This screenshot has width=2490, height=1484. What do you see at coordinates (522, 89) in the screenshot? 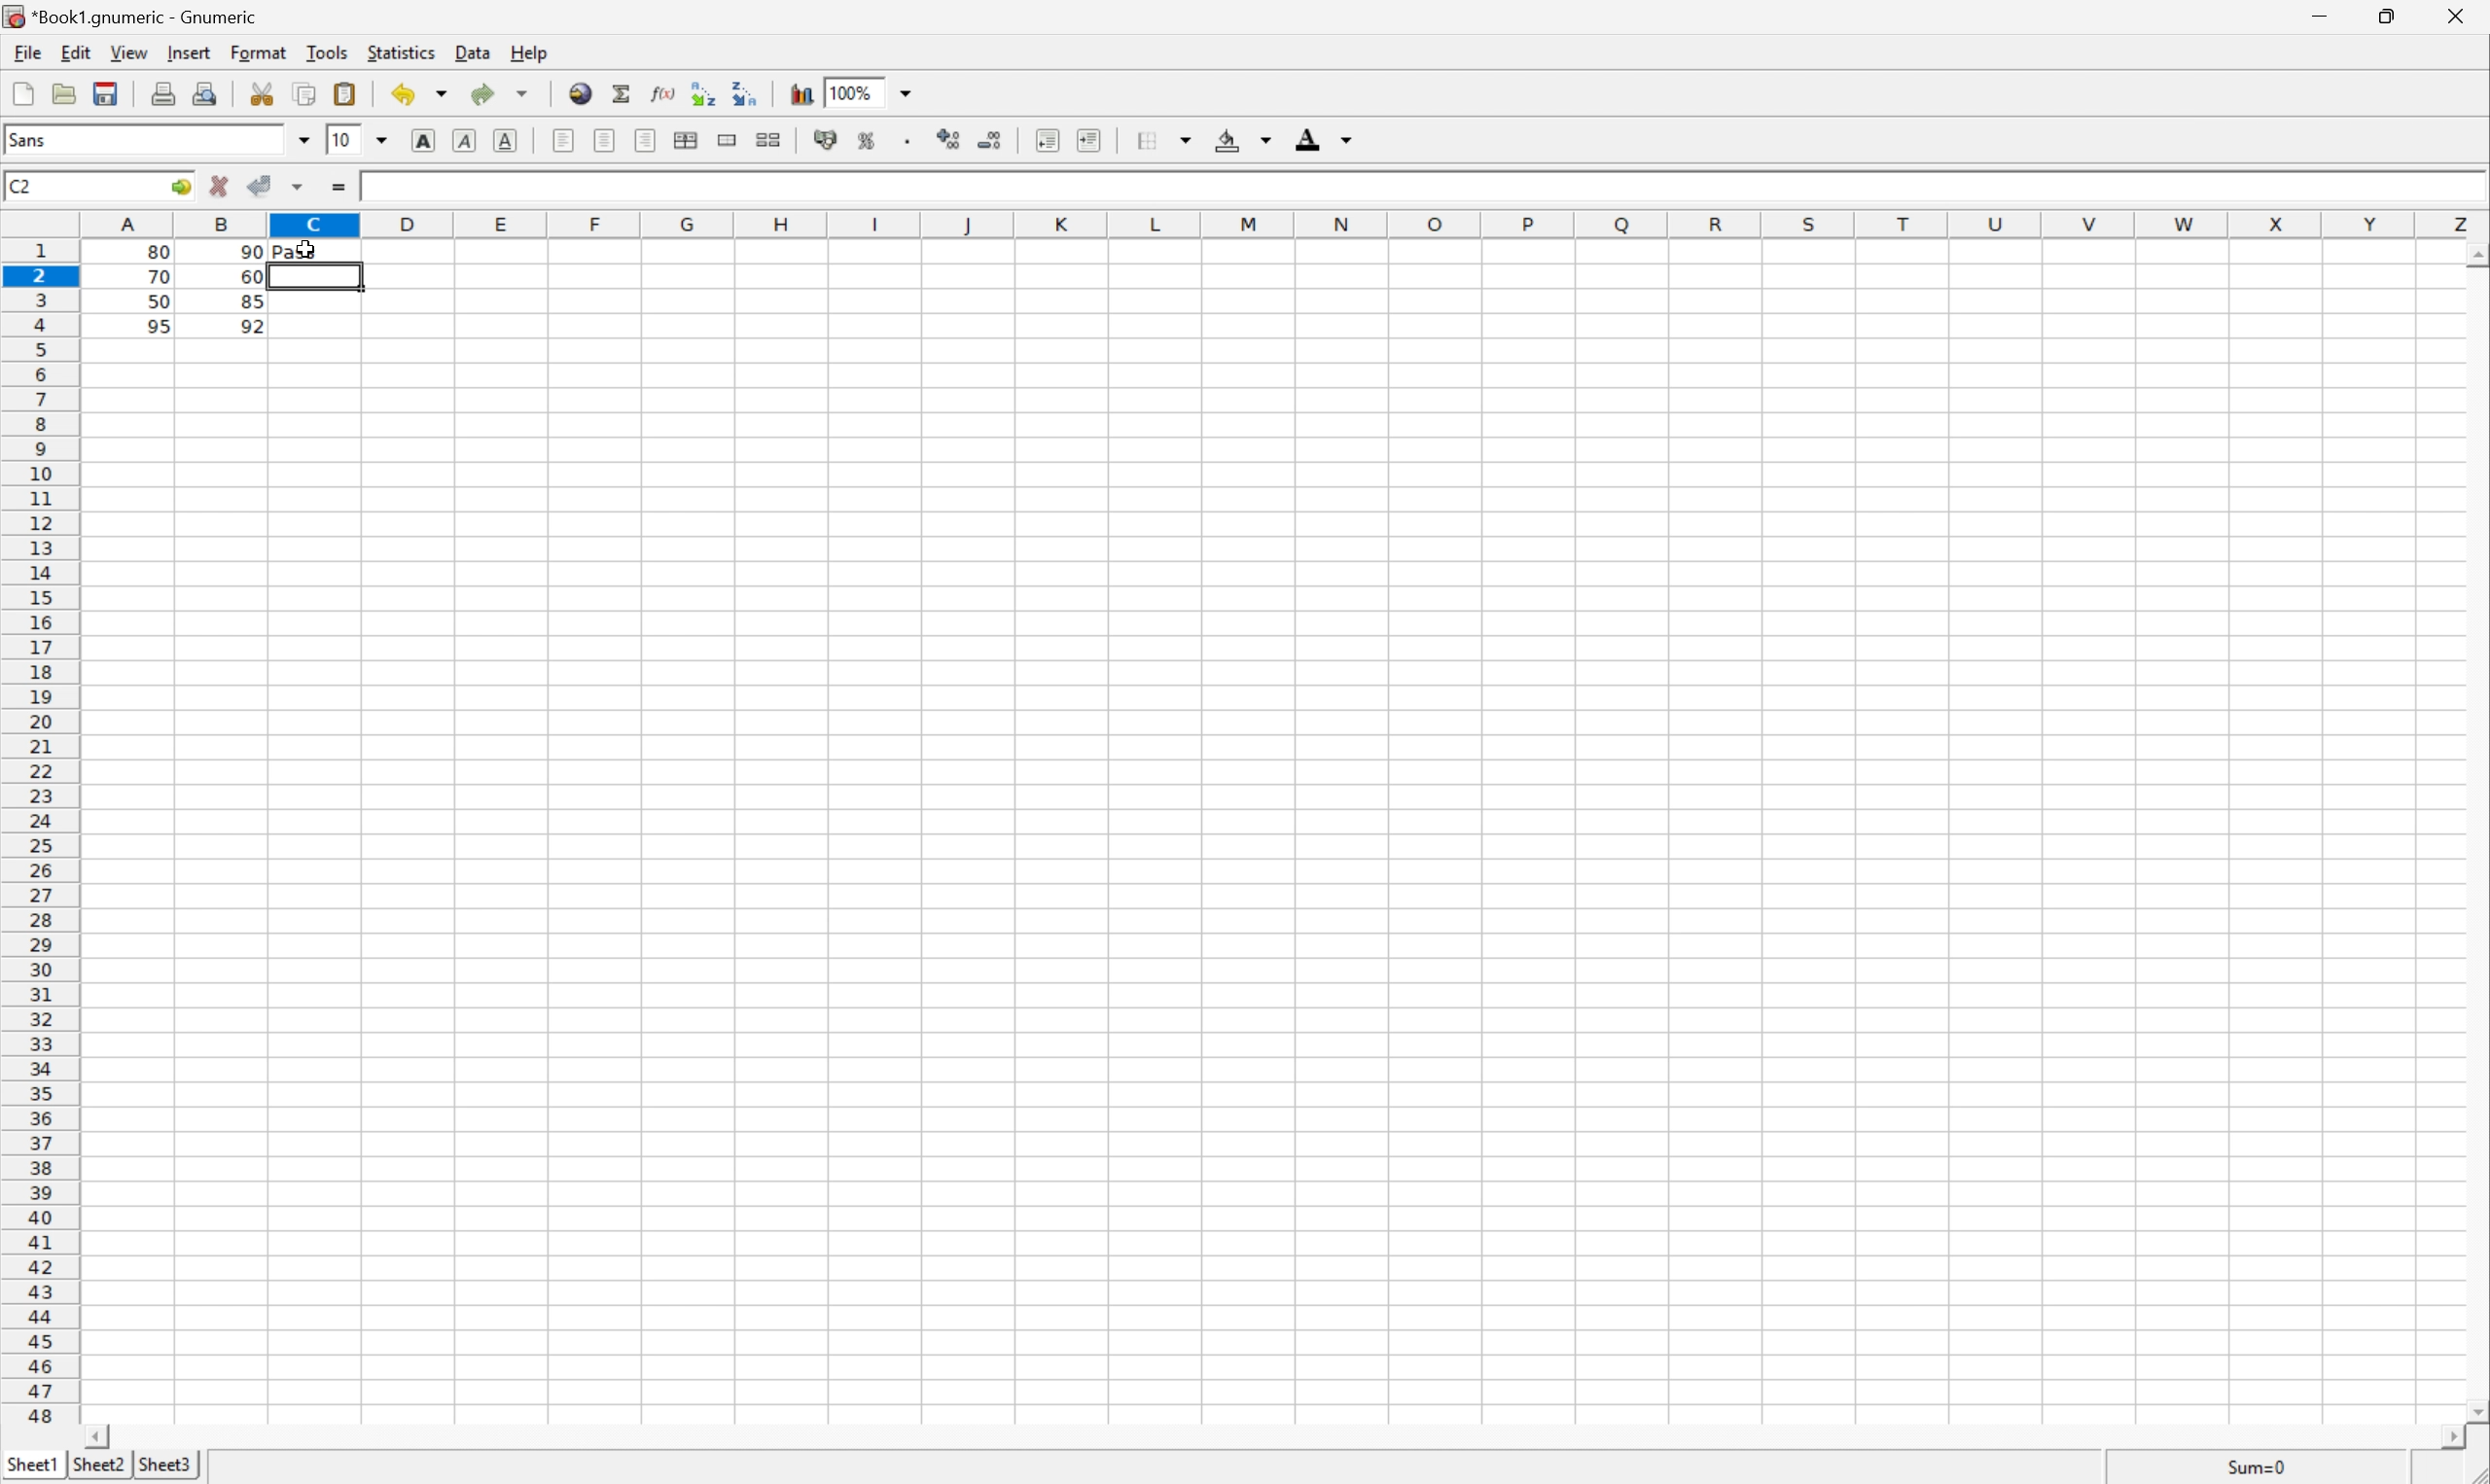
I see `Drop Down` at bounding box center [522, 89].